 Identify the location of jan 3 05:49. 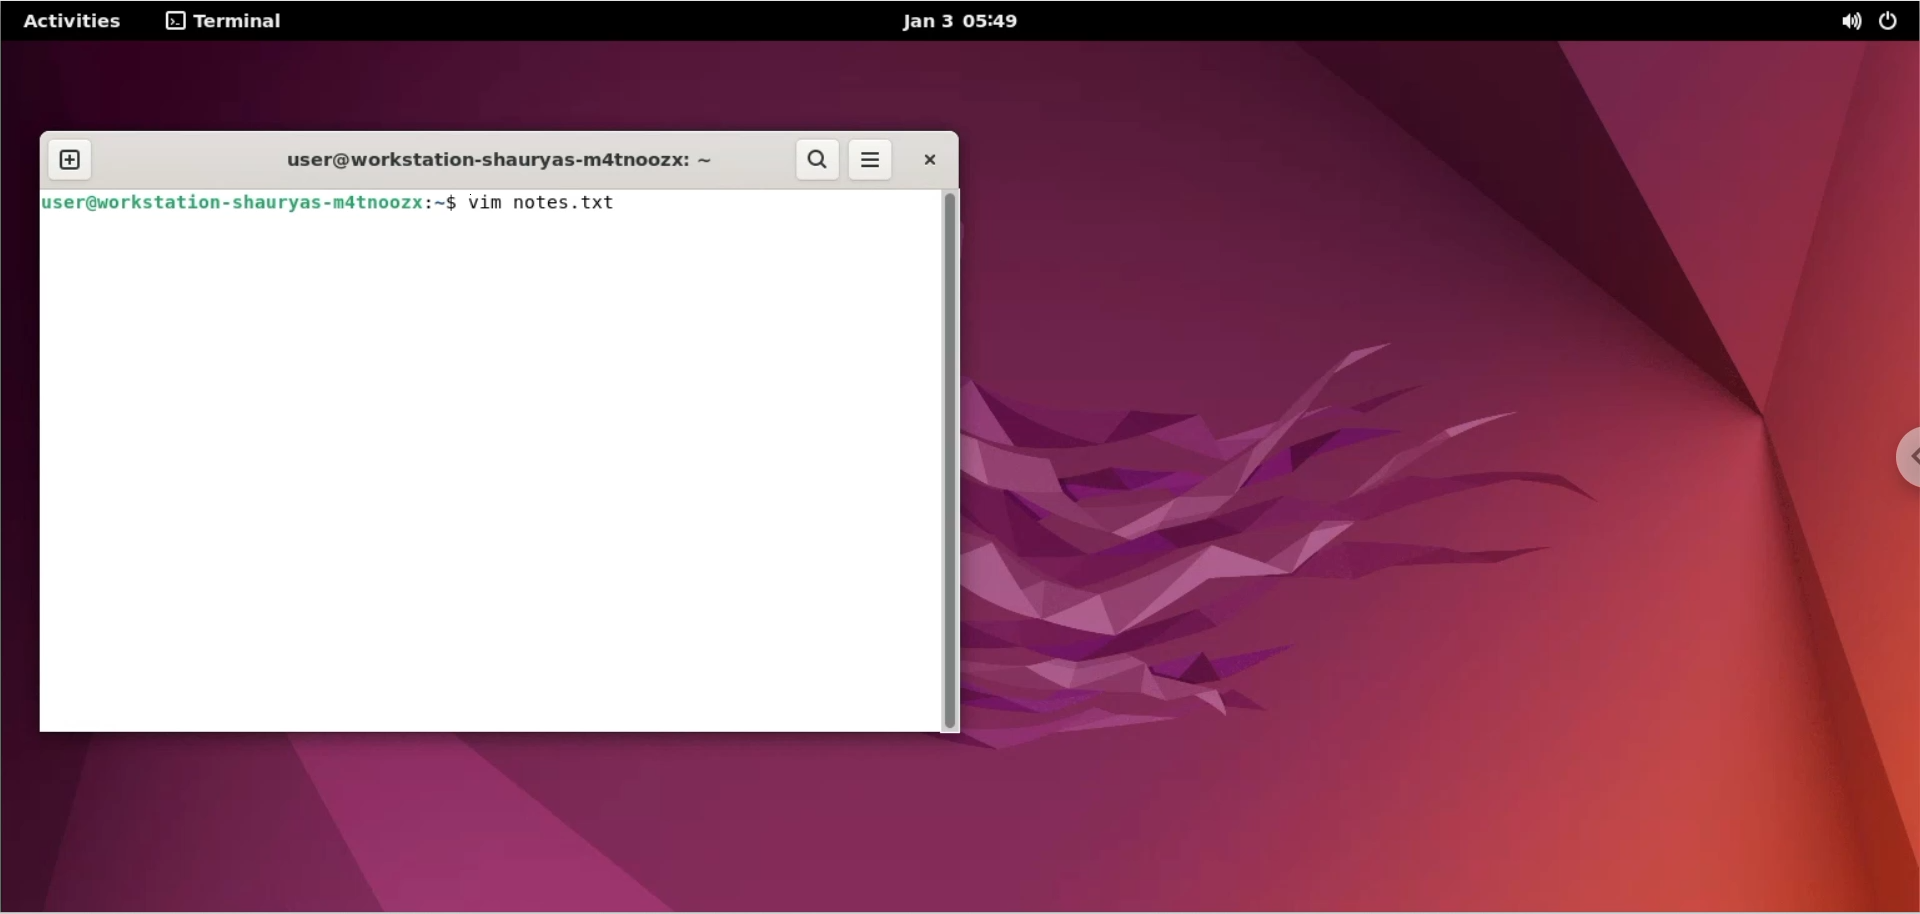
(953, 22).